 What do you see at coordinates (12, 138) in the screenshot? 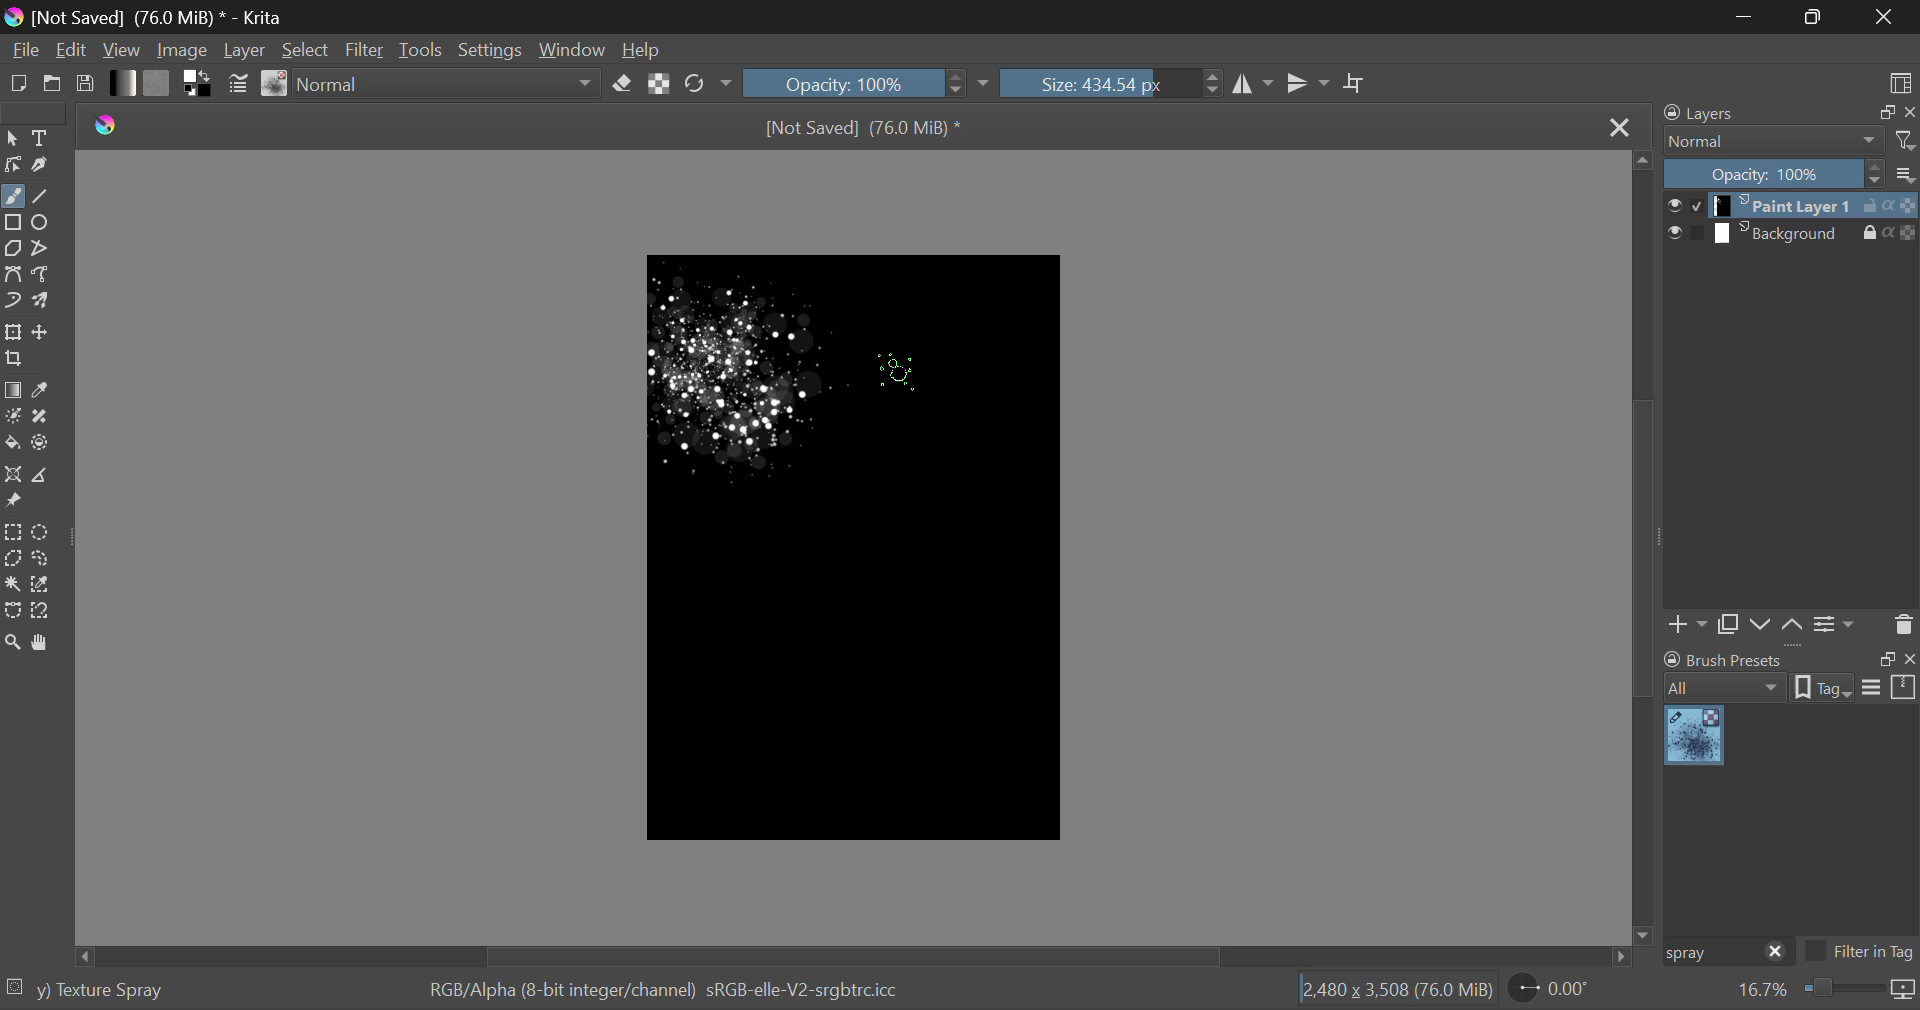
I see `Select` at bounding box center [12, 138].